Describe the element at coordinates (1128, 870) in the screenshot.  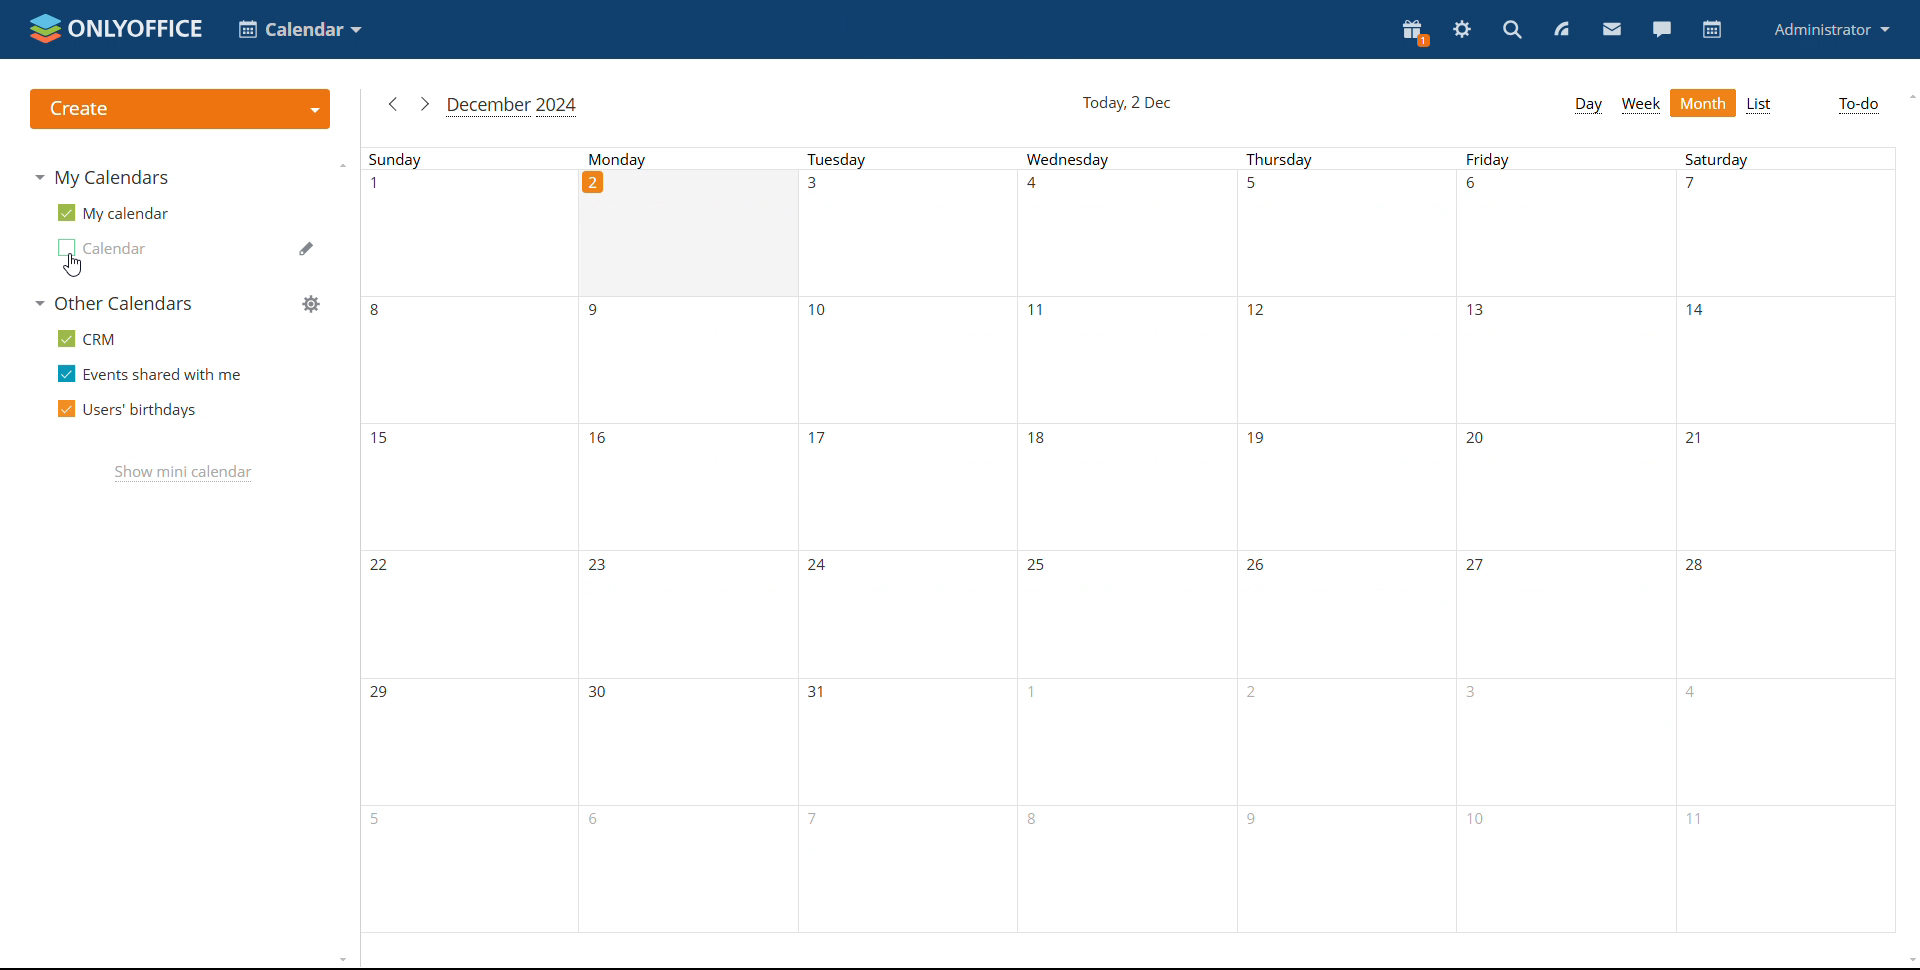
I see `8` at that location.